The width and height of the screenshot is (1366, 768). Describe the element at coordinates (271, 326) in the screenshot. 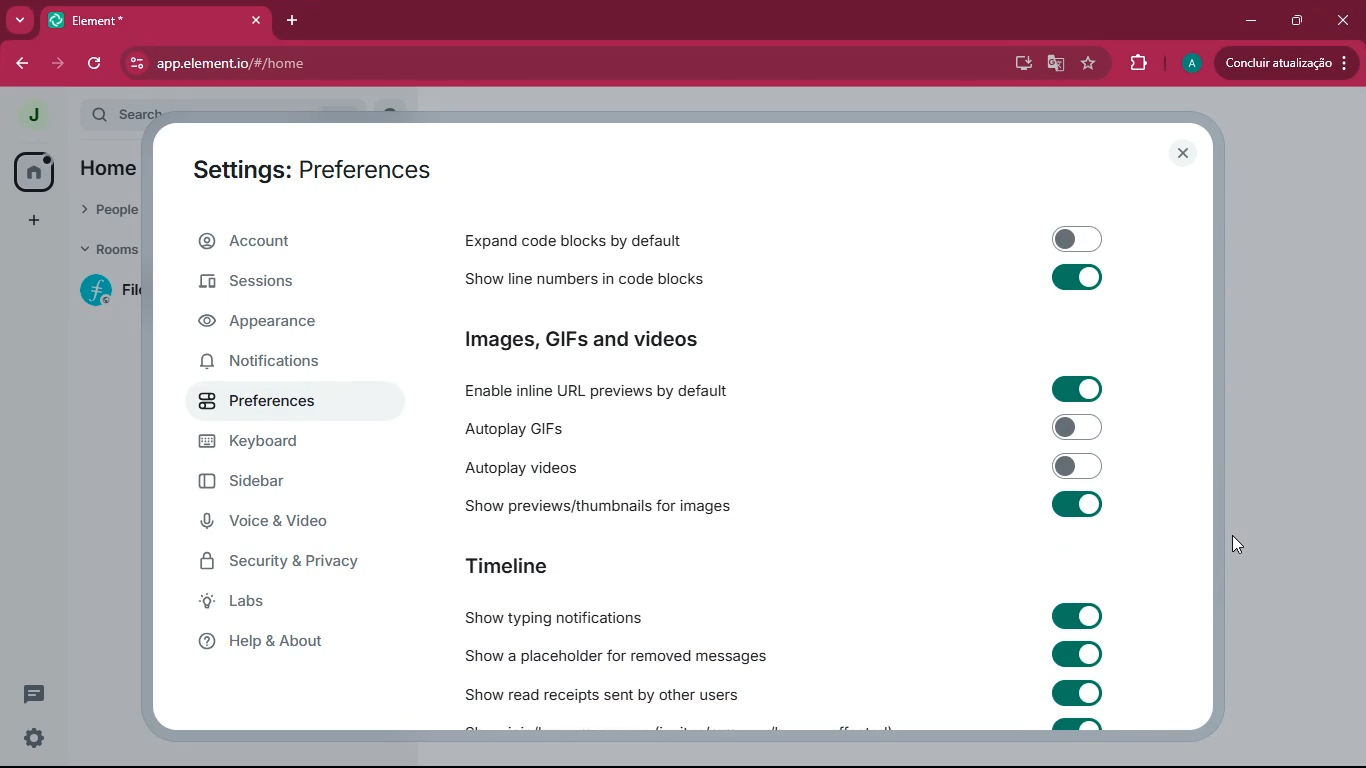

I see `appearance` at that location.